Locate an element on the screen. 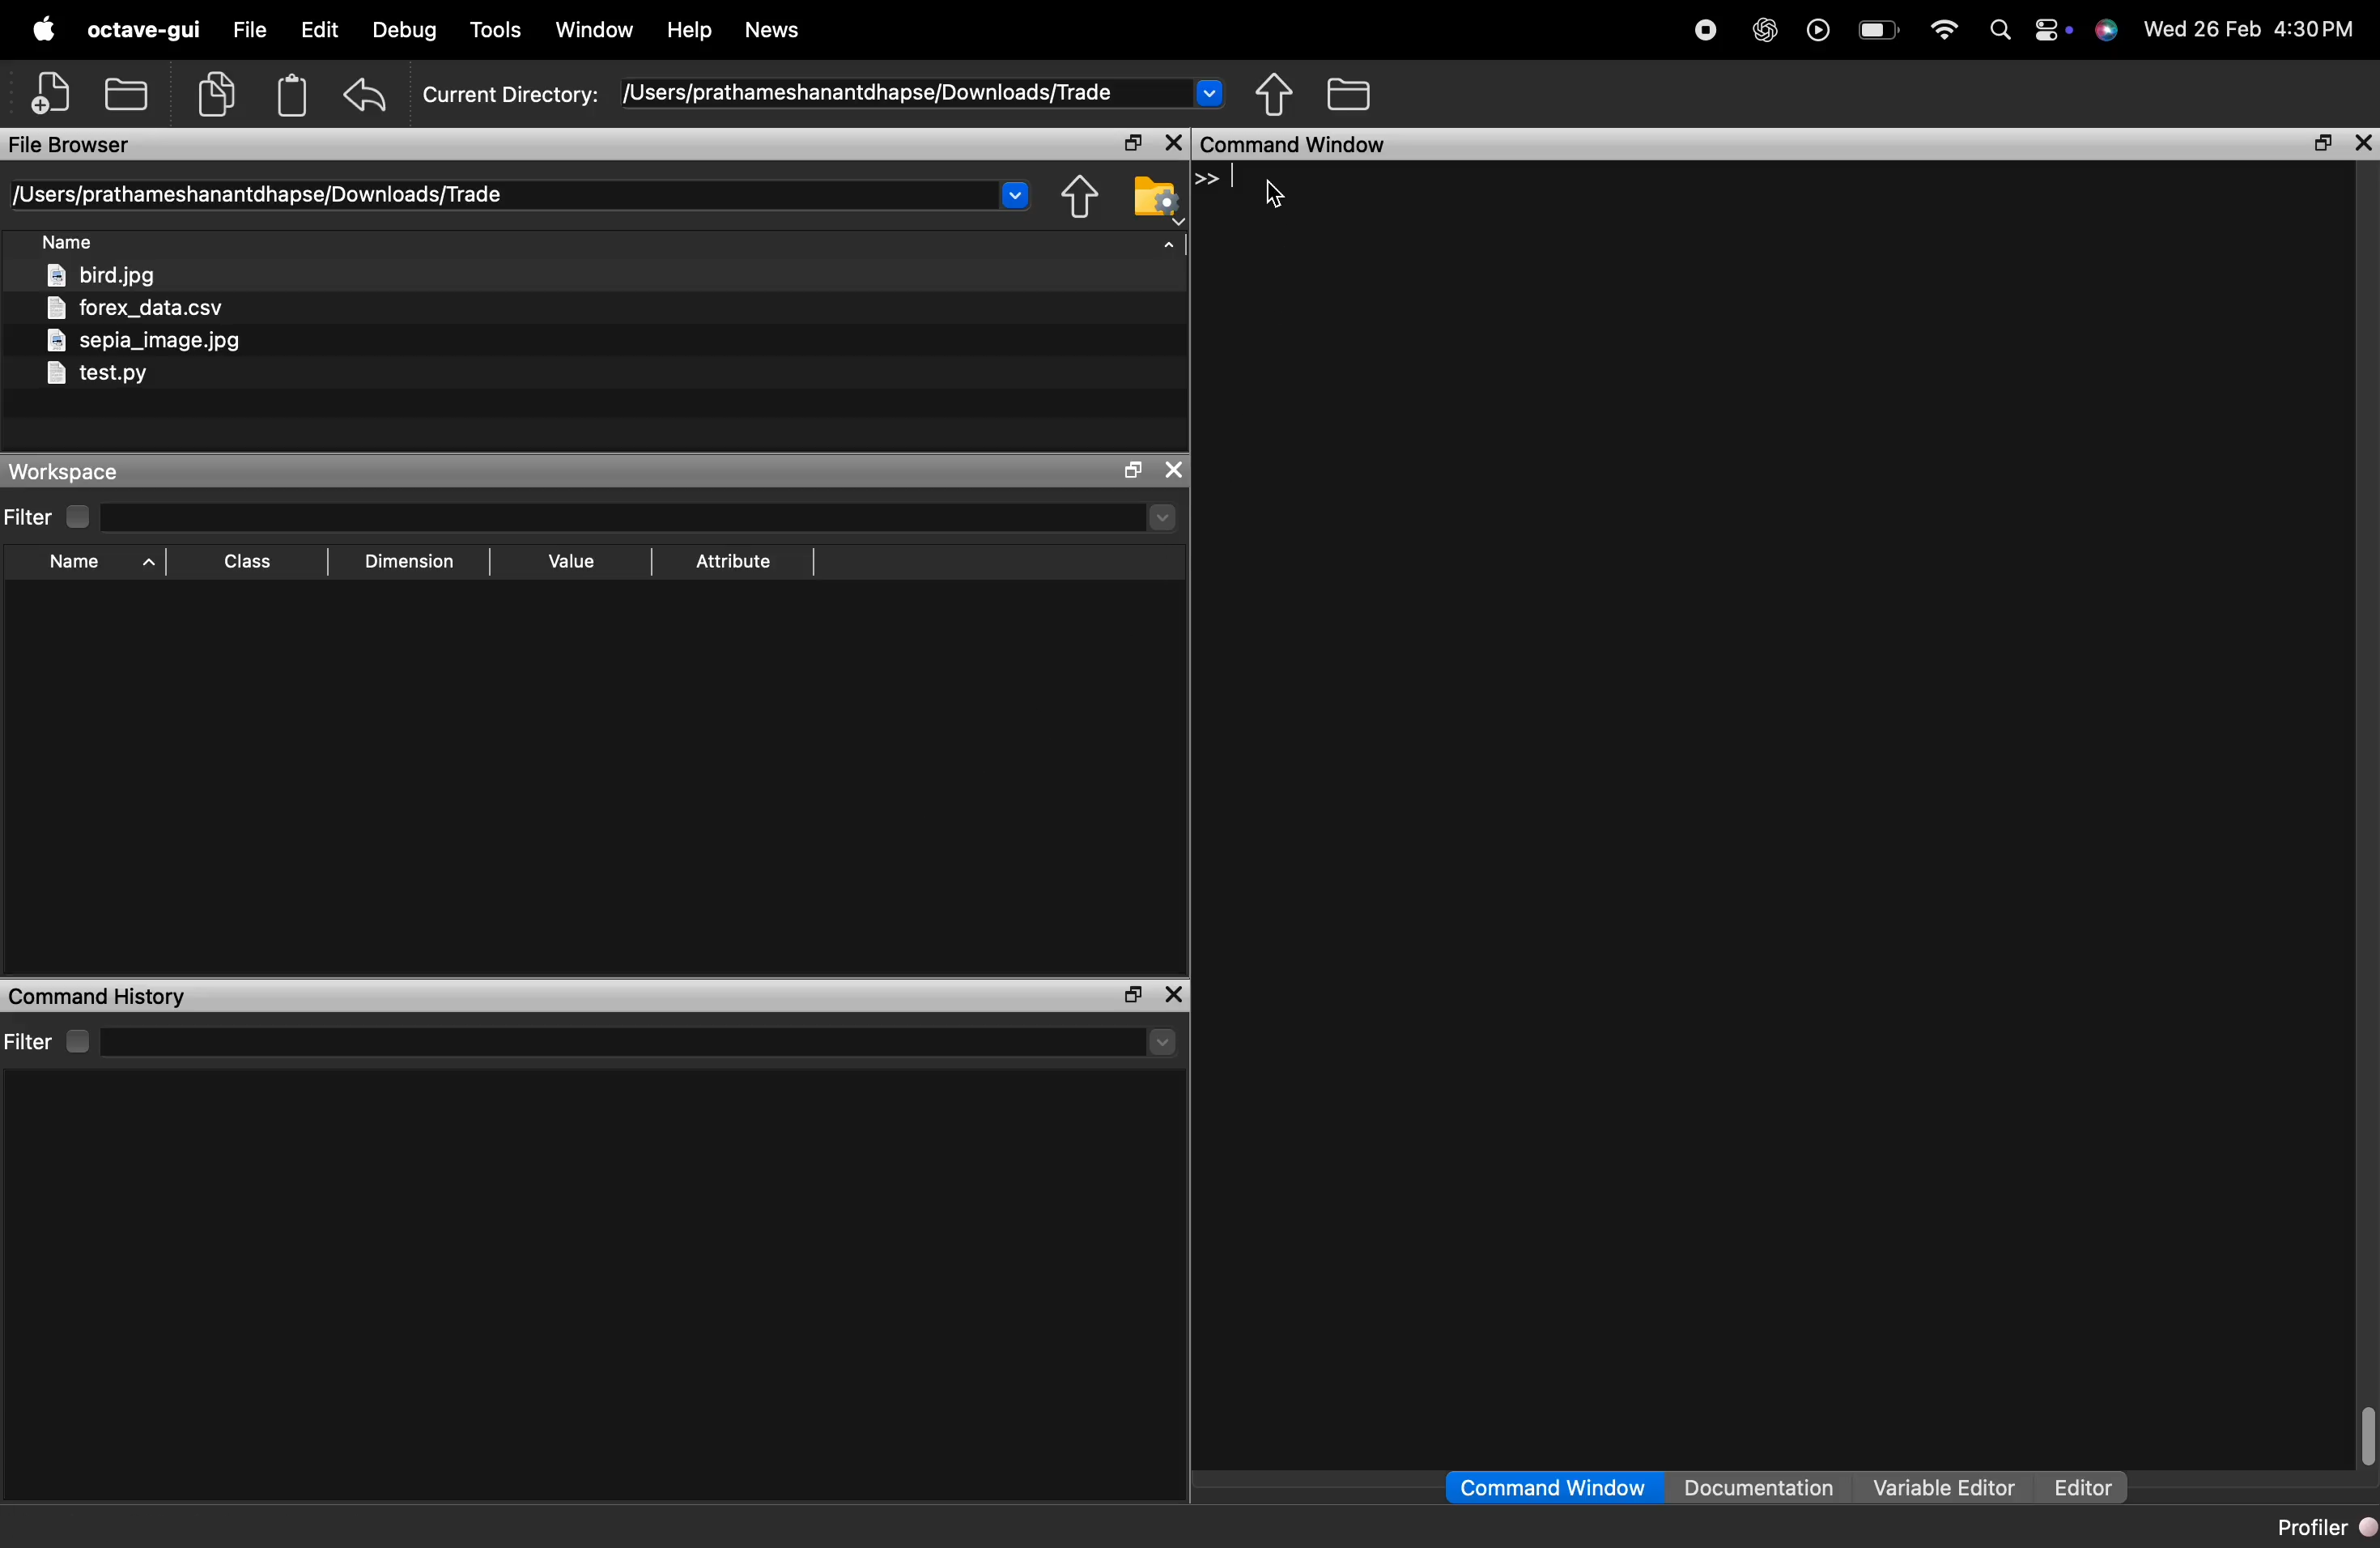 The width and height of the screenshot is (2380, 1548). Editor is located at coordinates (2087, 1487).